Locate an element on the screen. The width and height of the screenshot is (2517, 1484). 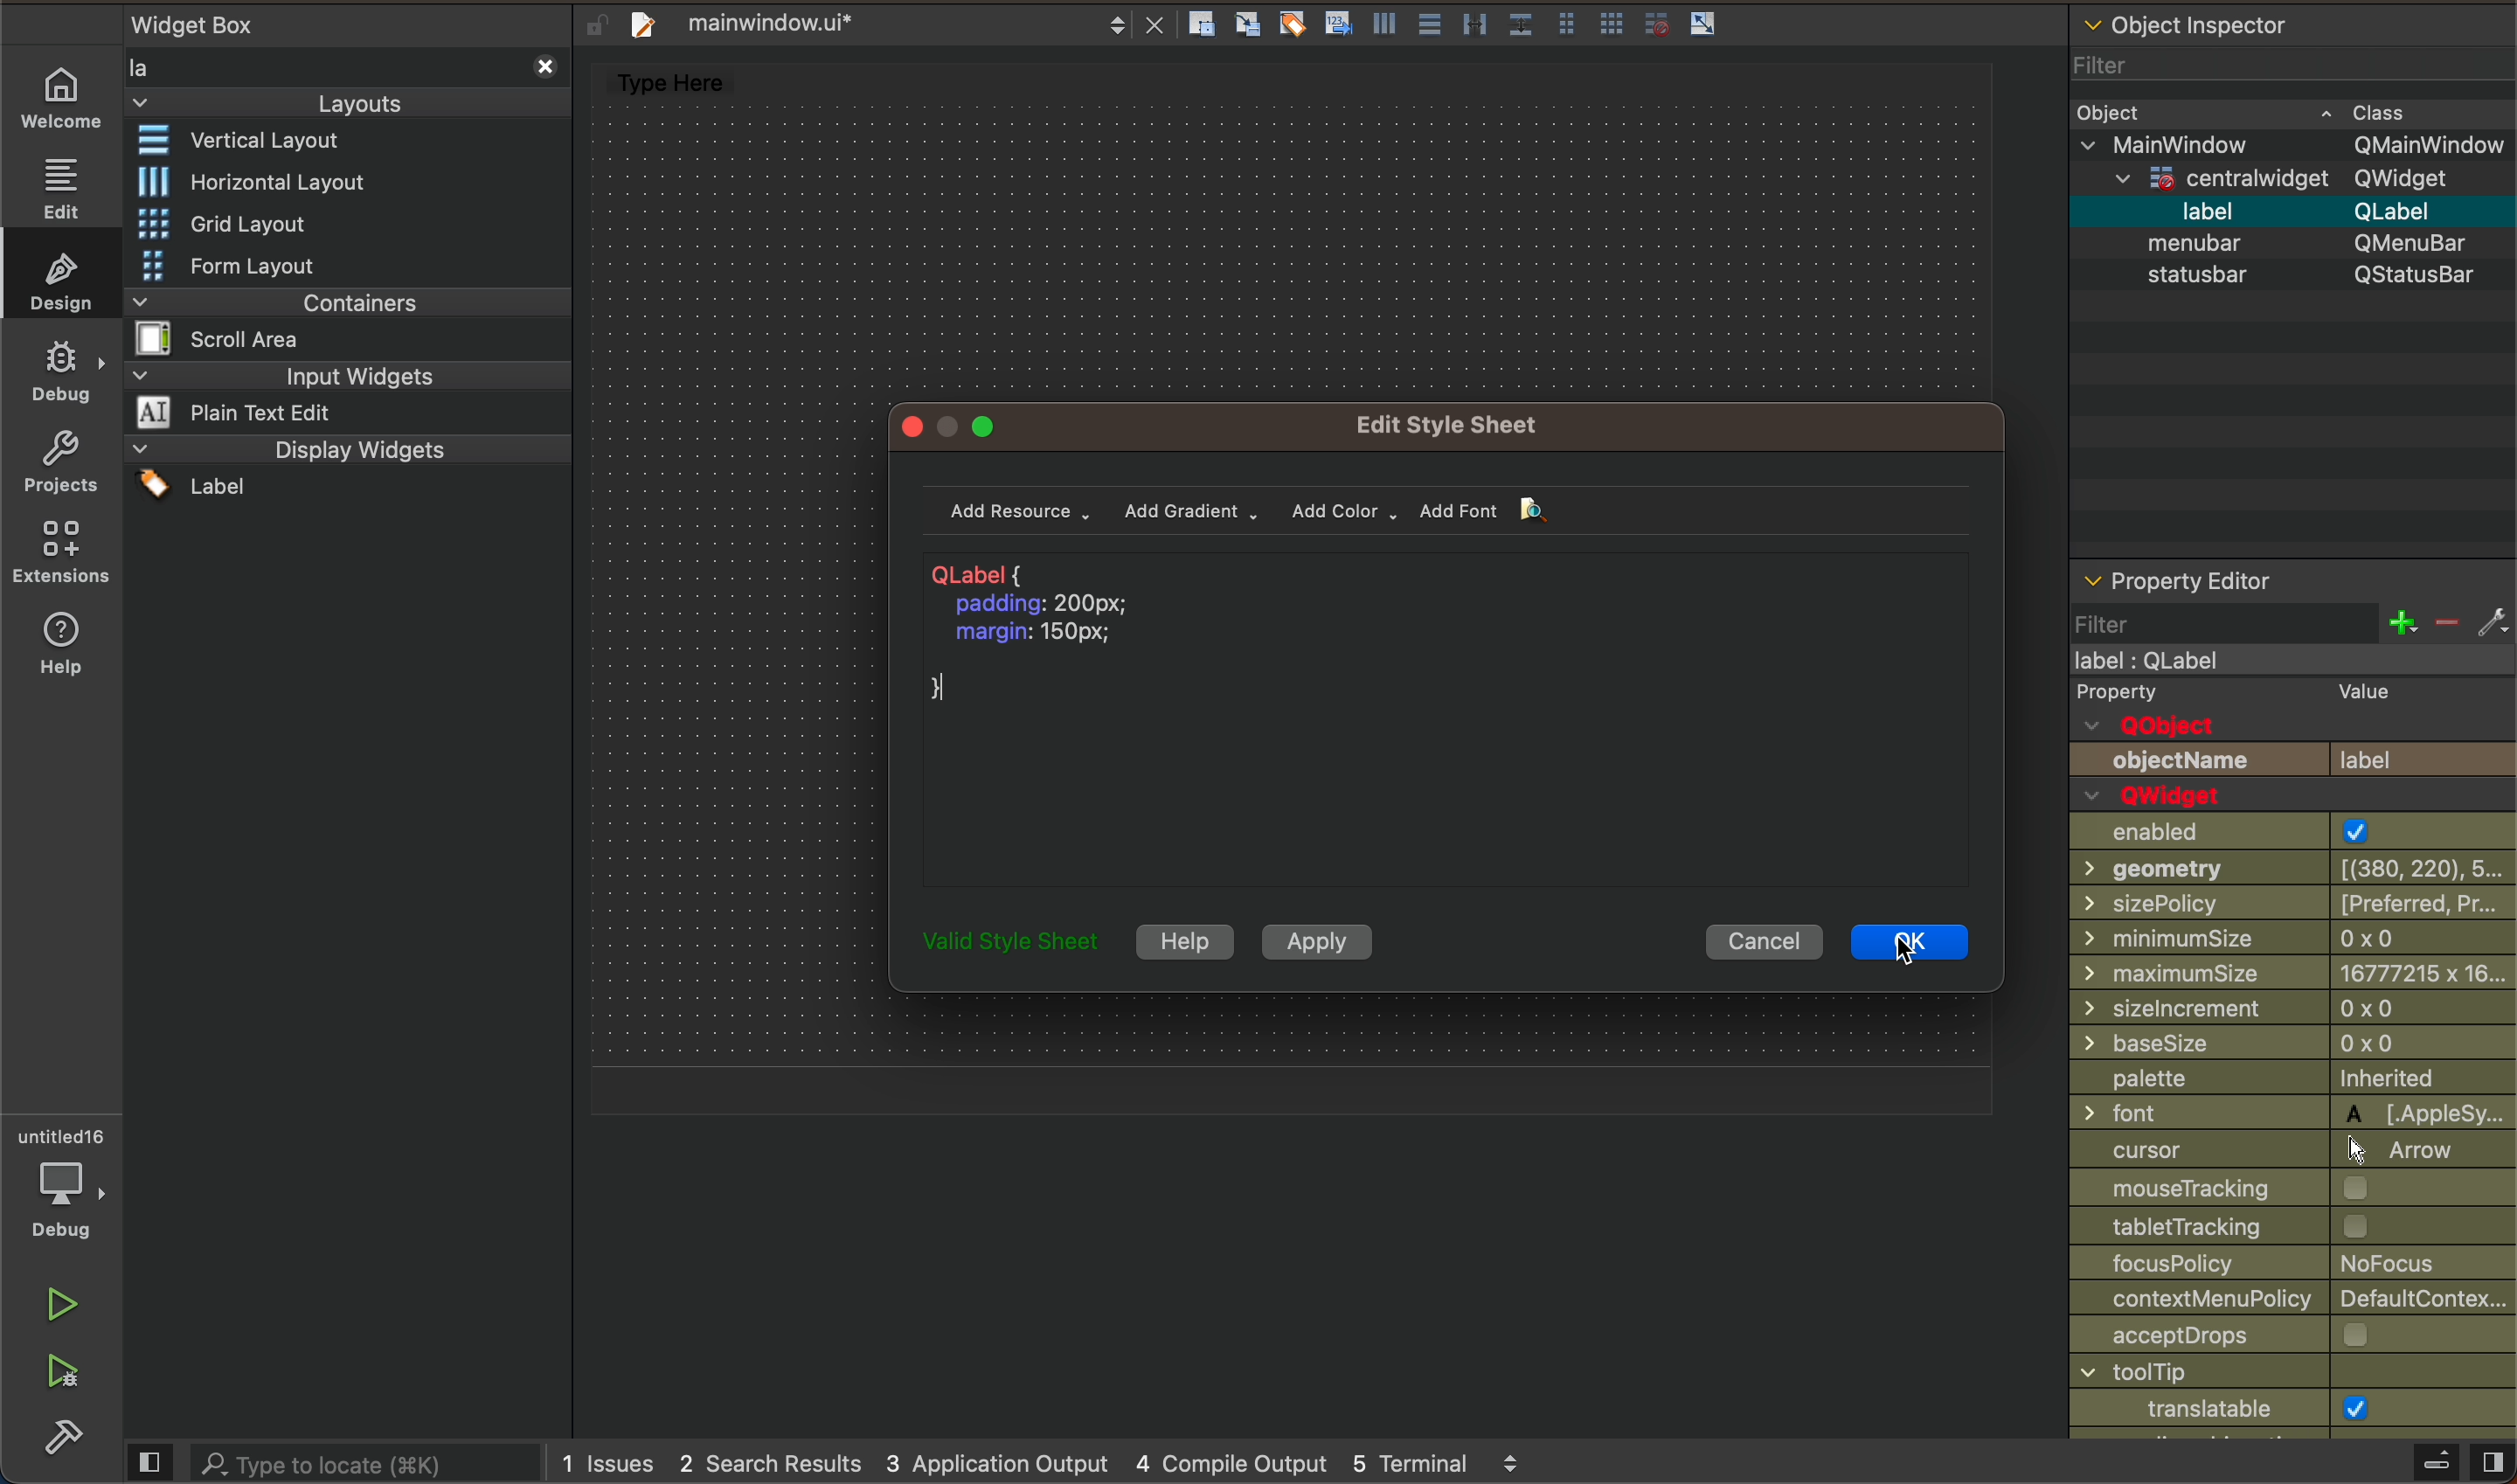
cursor is located at coordinates (1928, 938).